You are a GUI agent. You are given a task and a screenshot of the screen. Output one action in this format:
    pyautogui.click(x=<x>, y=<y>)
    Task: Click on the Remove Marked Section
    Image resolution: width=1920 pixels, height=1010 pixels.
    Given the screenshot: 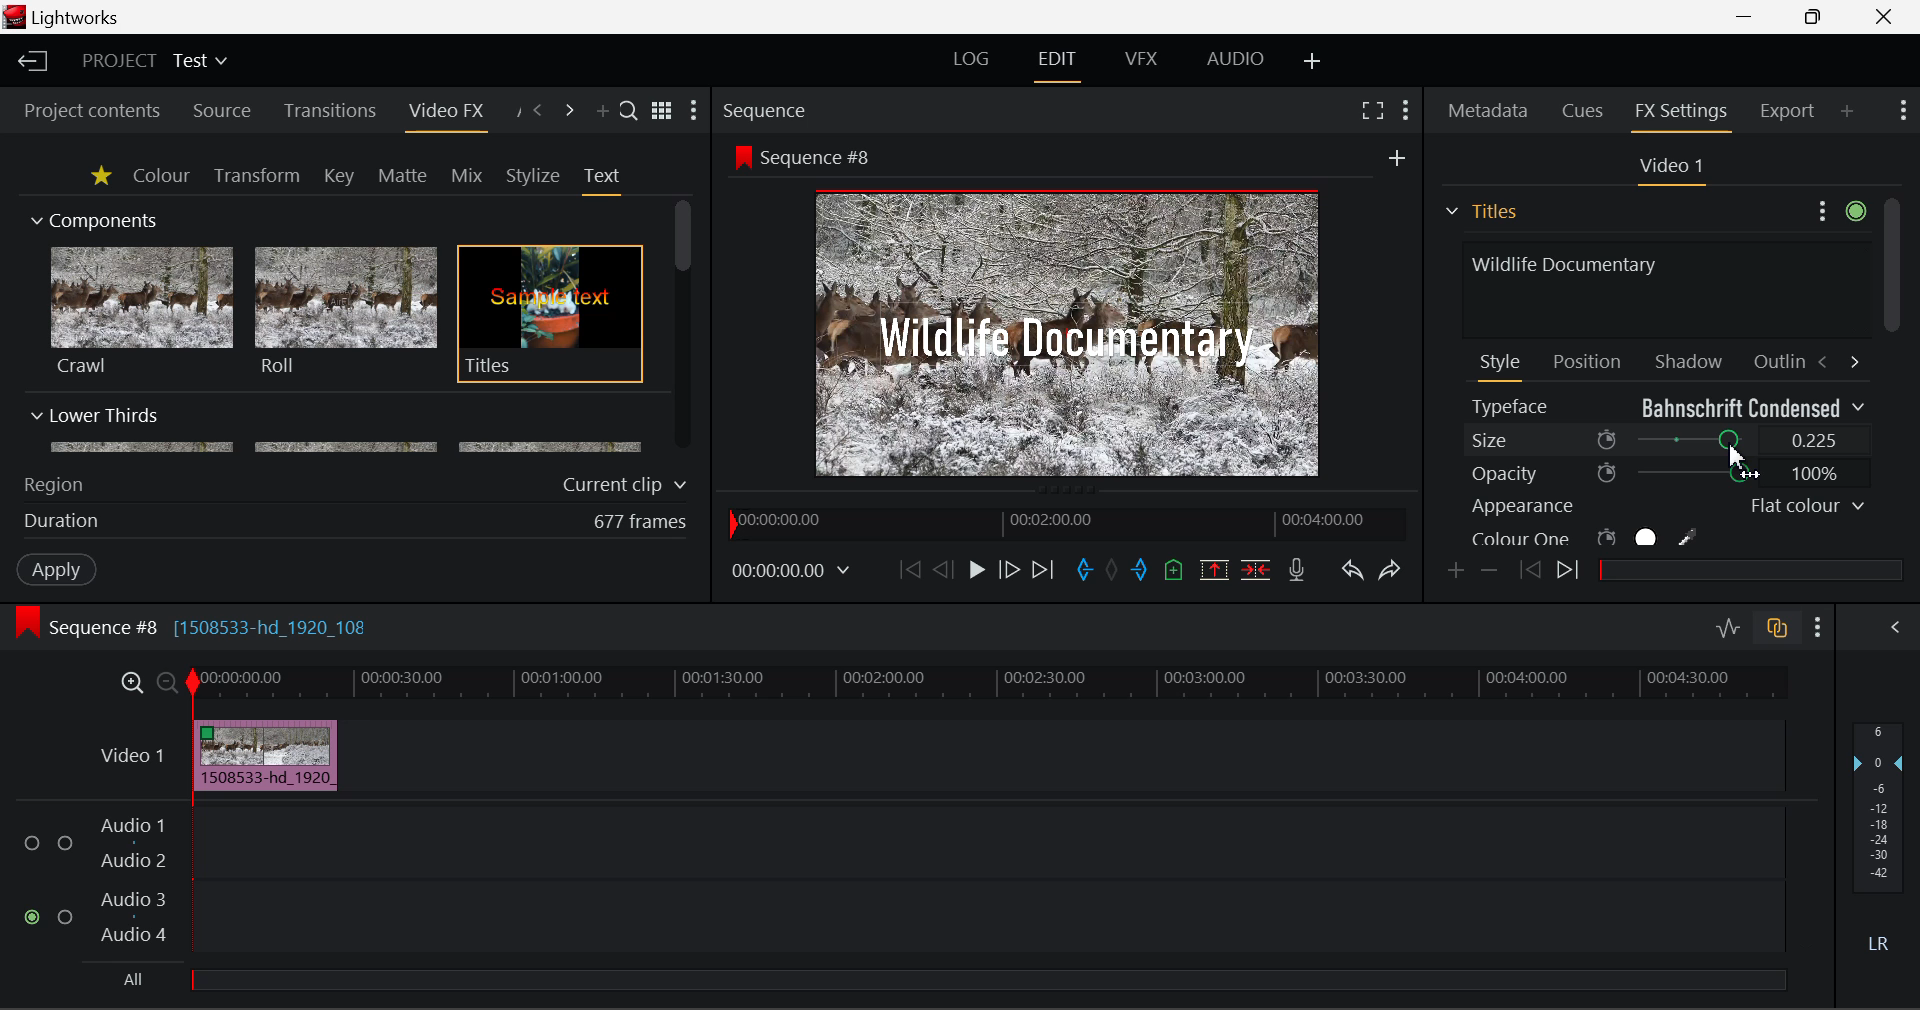 What is the action you would take?
    pyautogui.click(x=1214, y=570)
    